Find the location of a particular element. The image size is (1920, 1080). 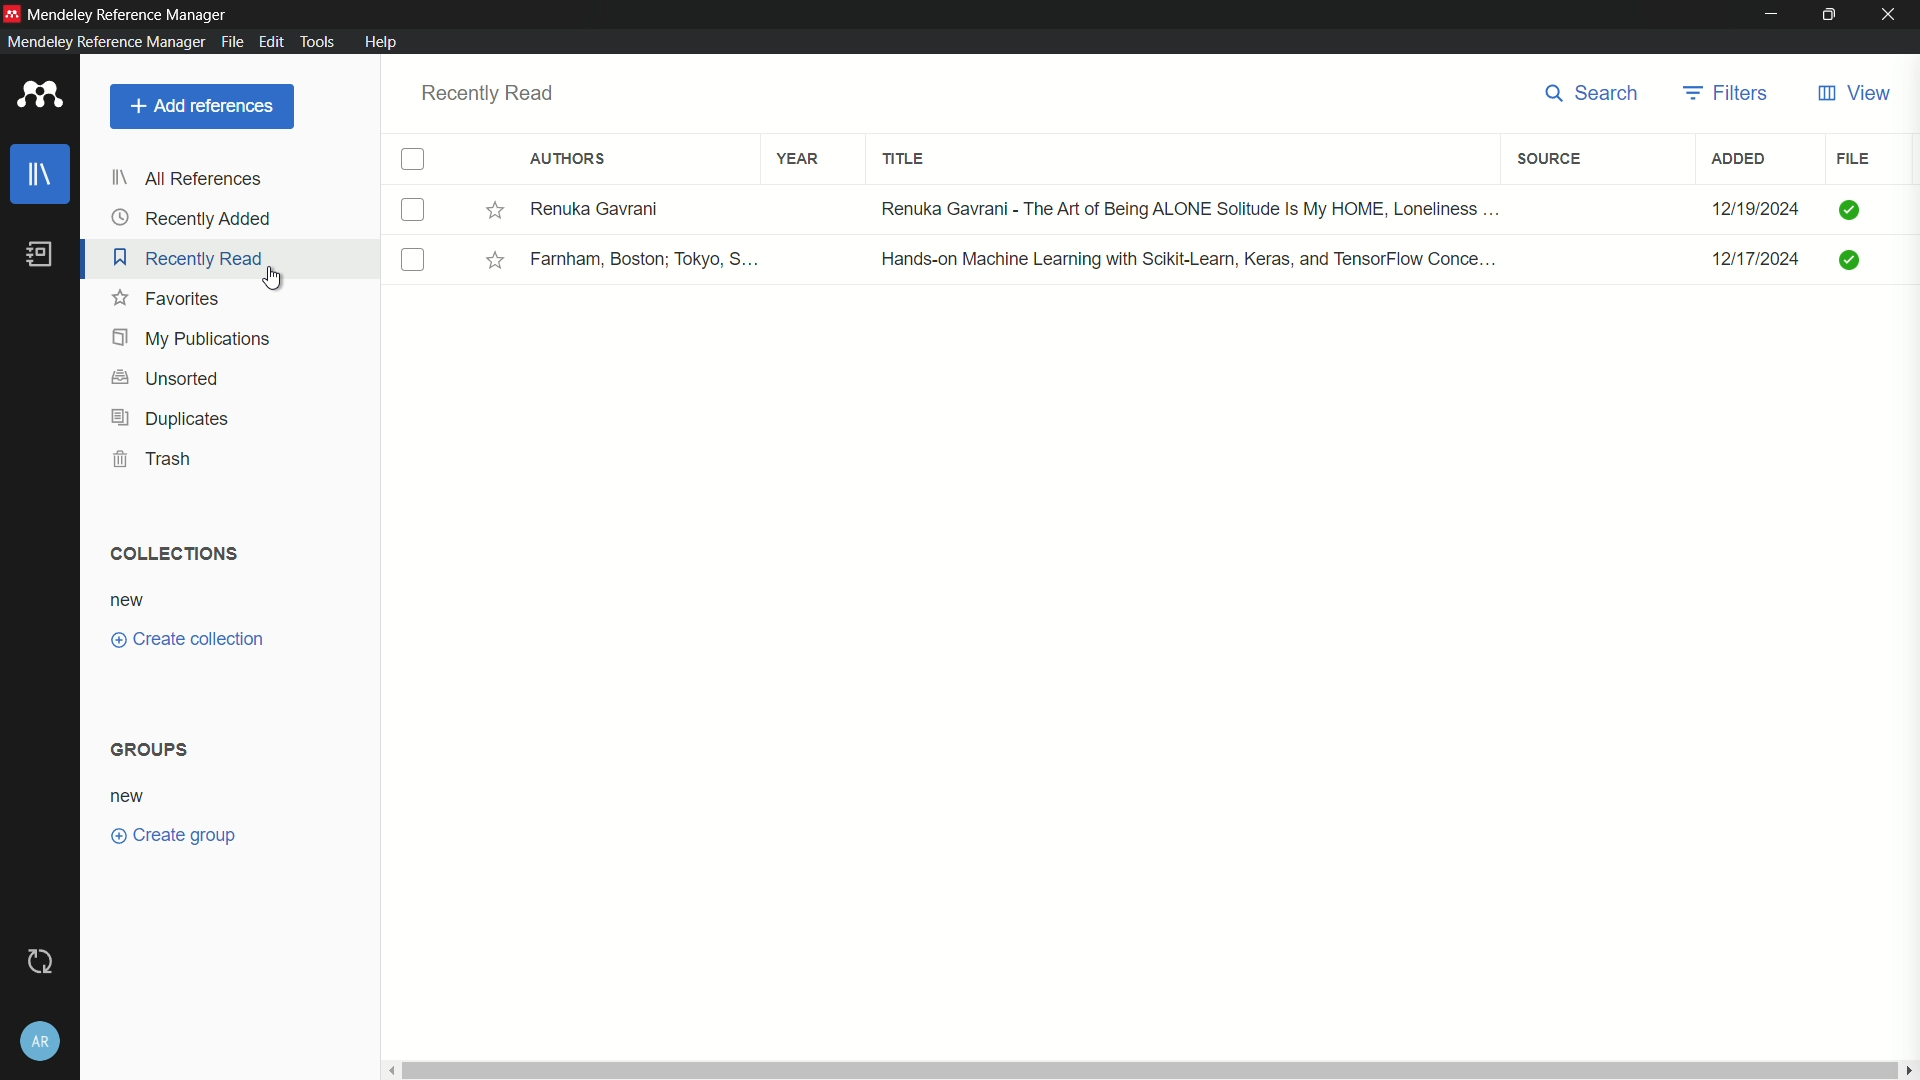

collections is located at coordinates (172, 553).